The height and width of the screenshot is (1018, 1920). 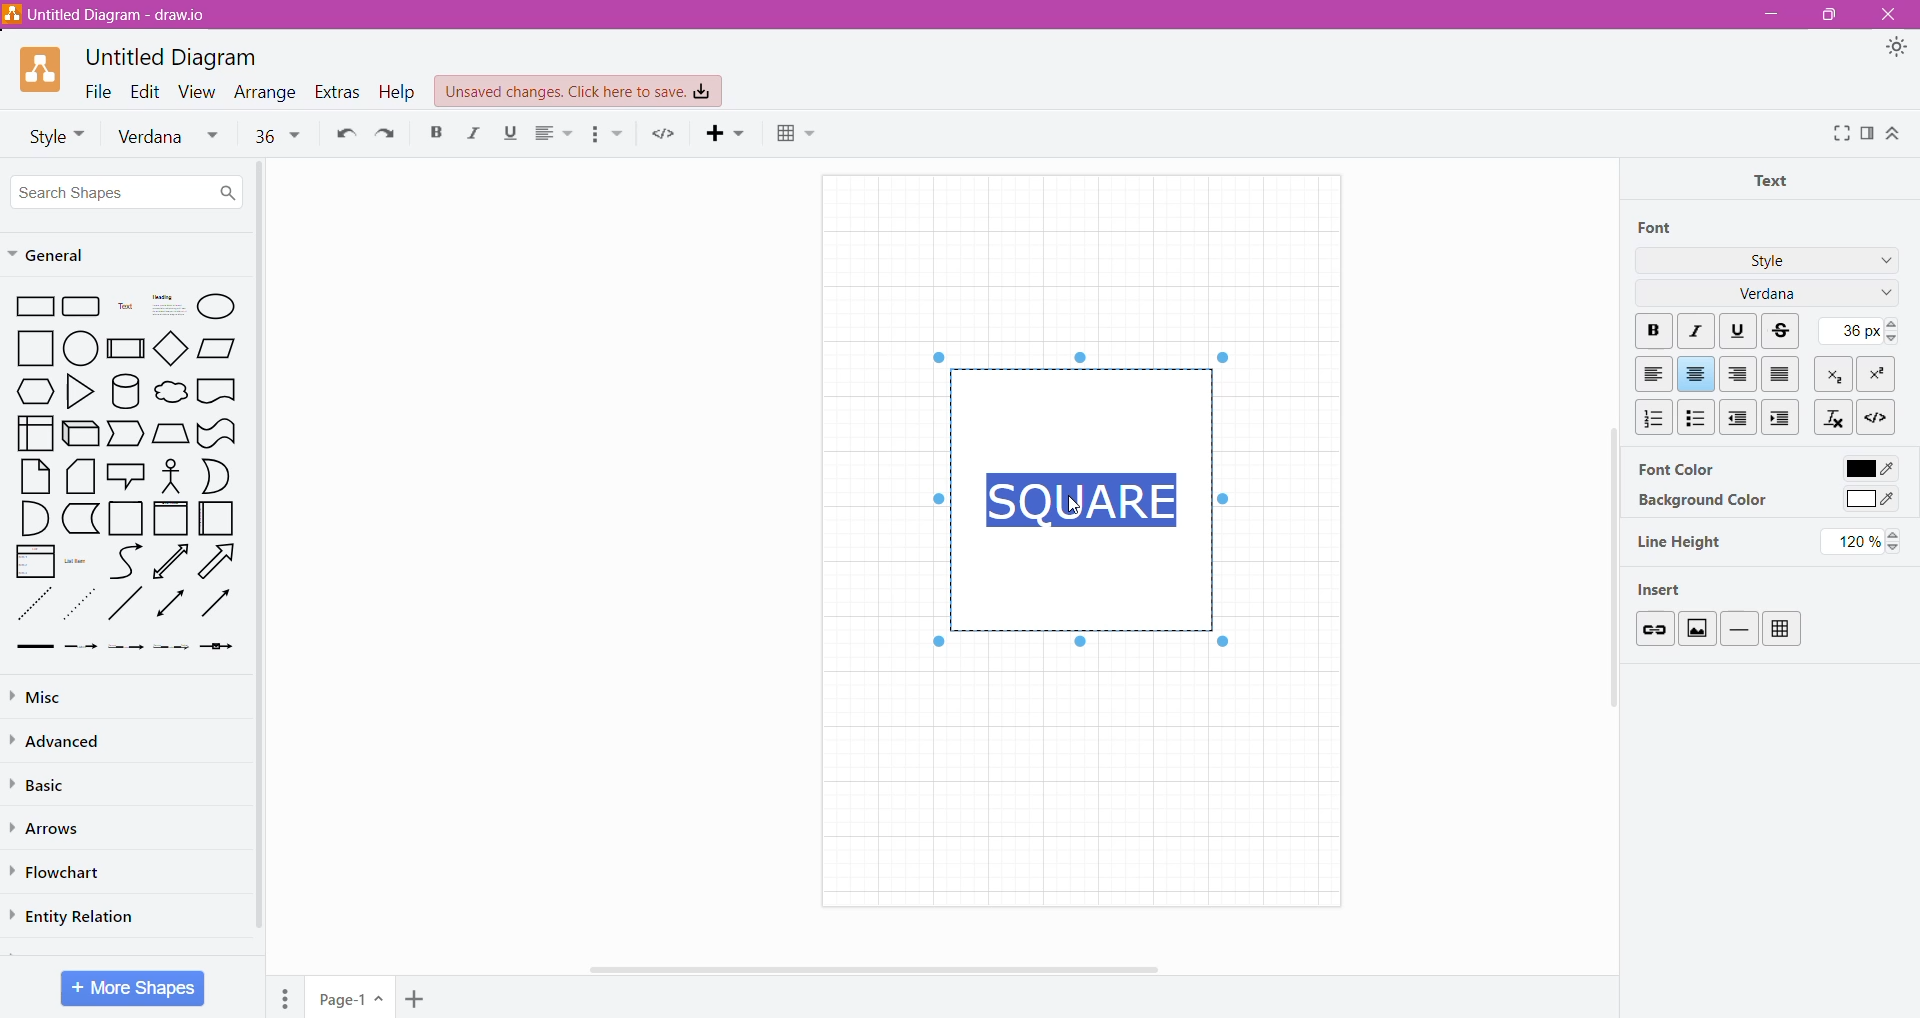 I want to click on Add Pages, so click(x=417, y=1000).